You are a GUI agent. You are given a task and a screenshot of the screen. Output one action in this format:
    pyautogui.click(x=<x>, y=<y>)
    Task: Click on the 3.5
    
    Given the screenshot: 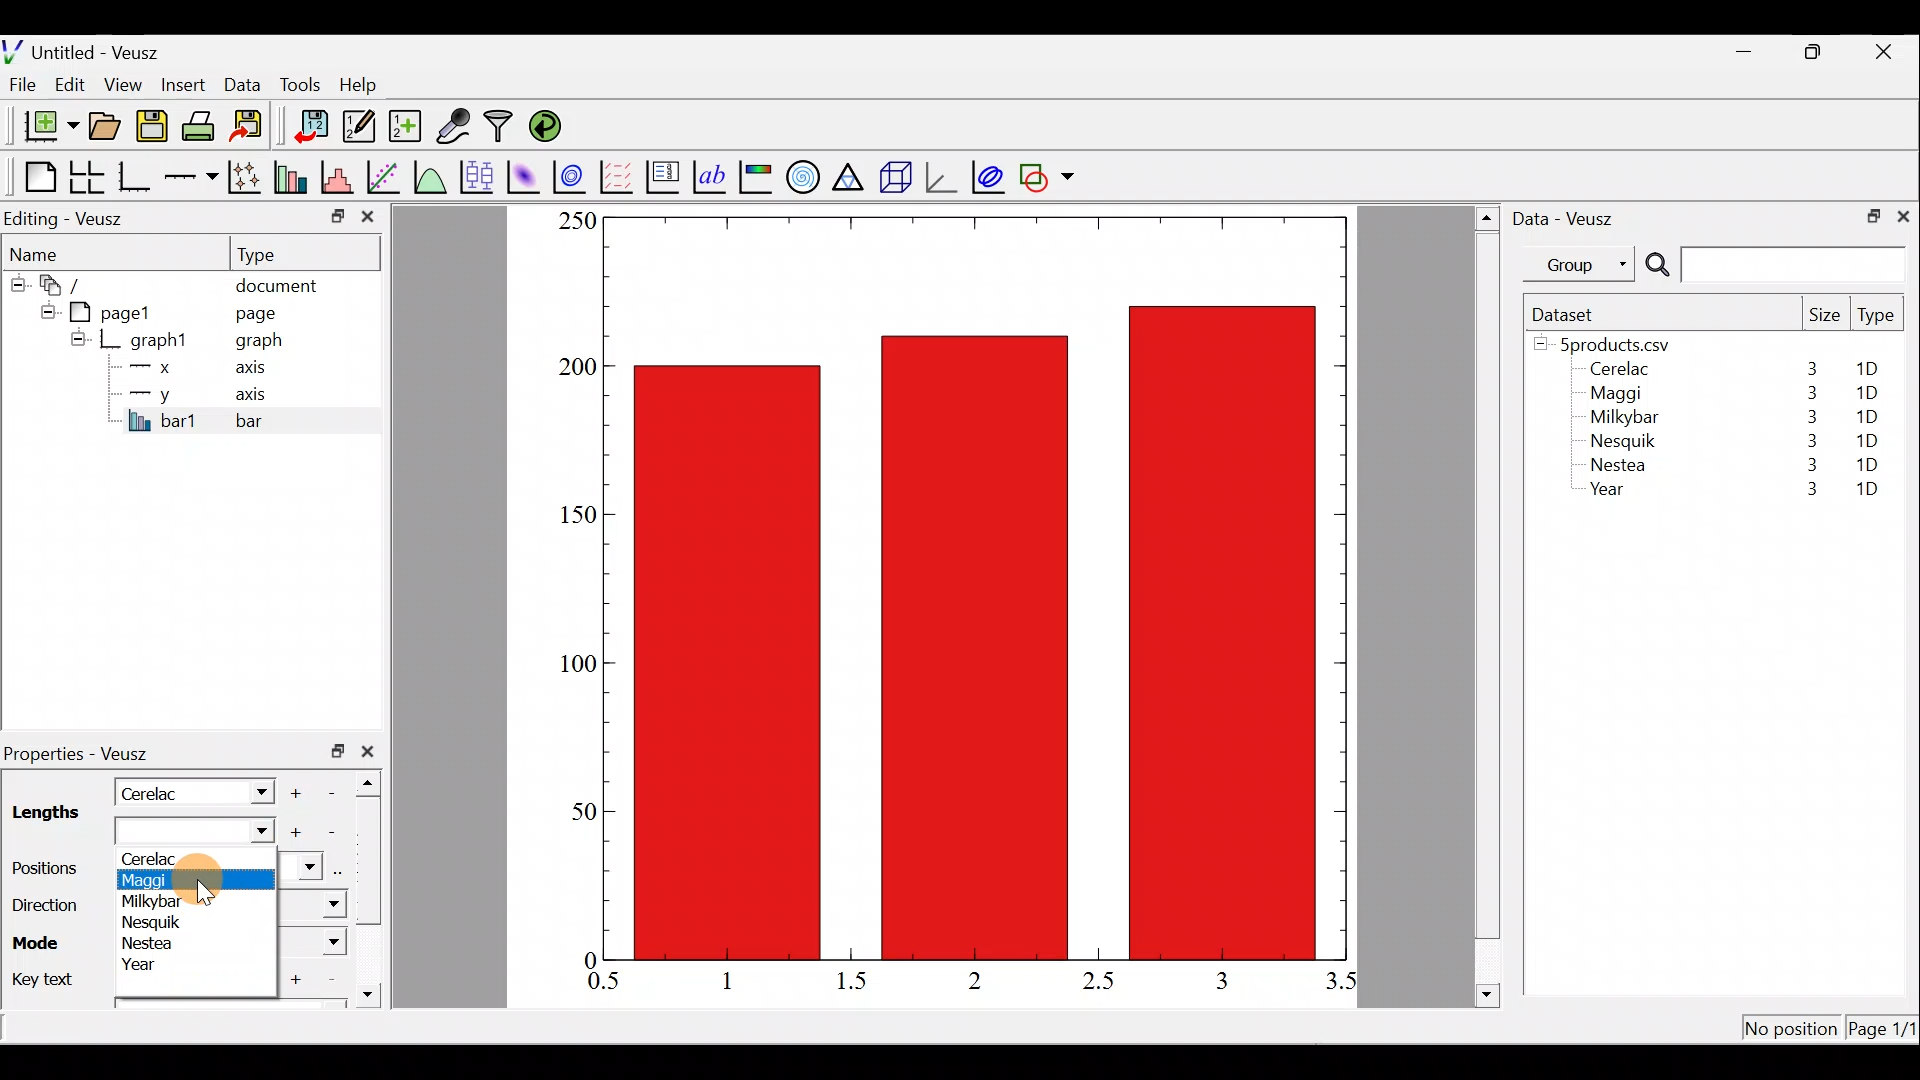 What is the action you would take?
    pyautogui.click(x=1343, y=985)
    